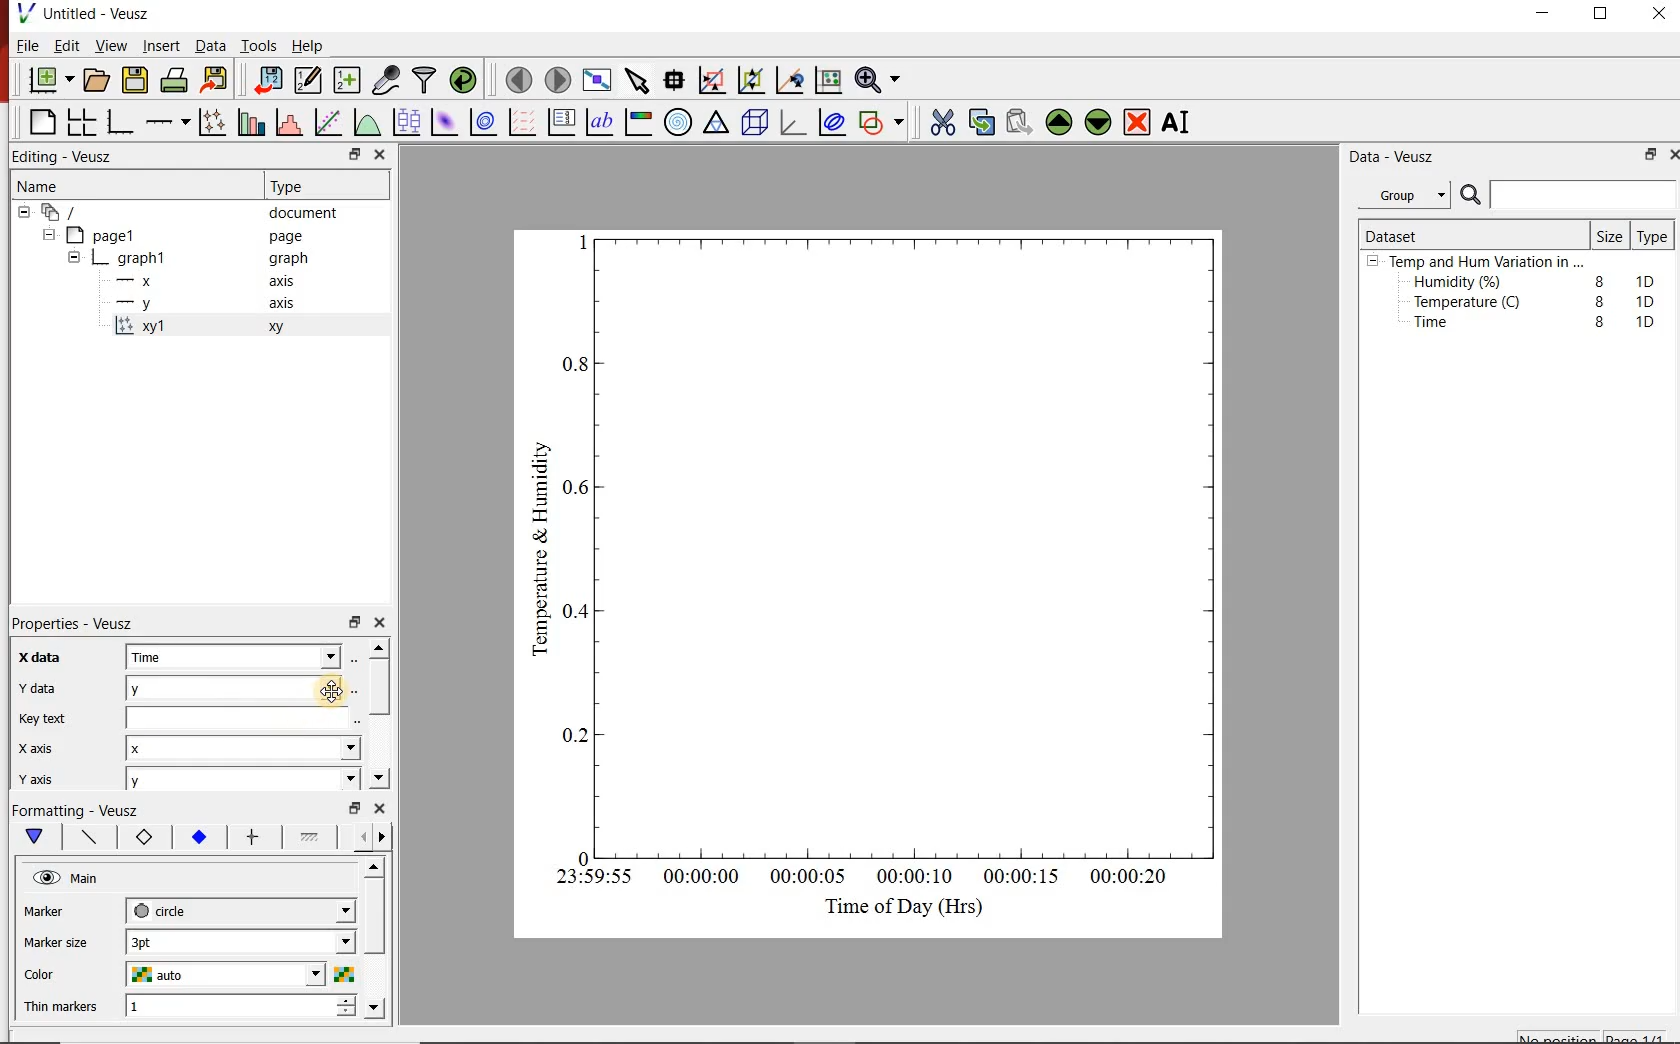 The image size is (1680, 1044). Describe the element at coordinates (90, 838) in the screenshot. I see `plot line` at that location.